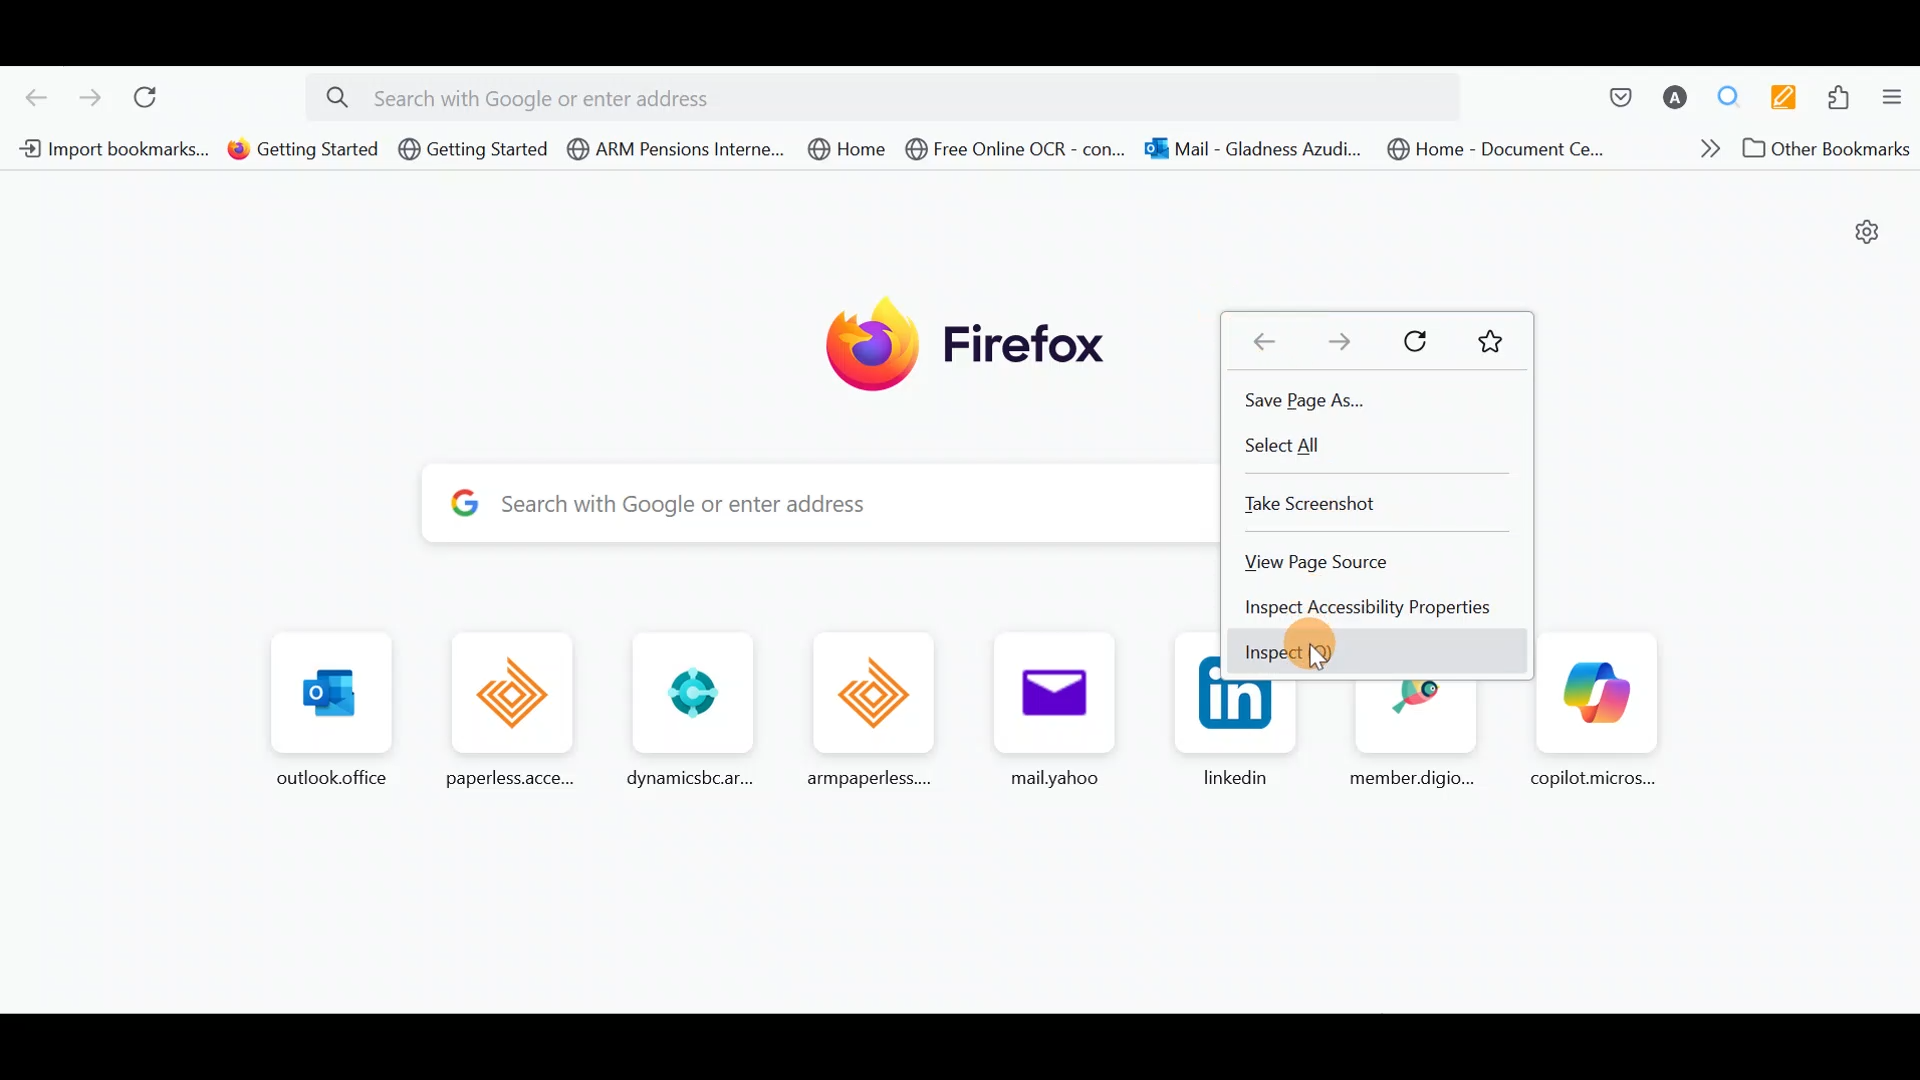 This screenshot has height=1080, width=1920. I want to click on Bookmark 2, so click(303, 149).